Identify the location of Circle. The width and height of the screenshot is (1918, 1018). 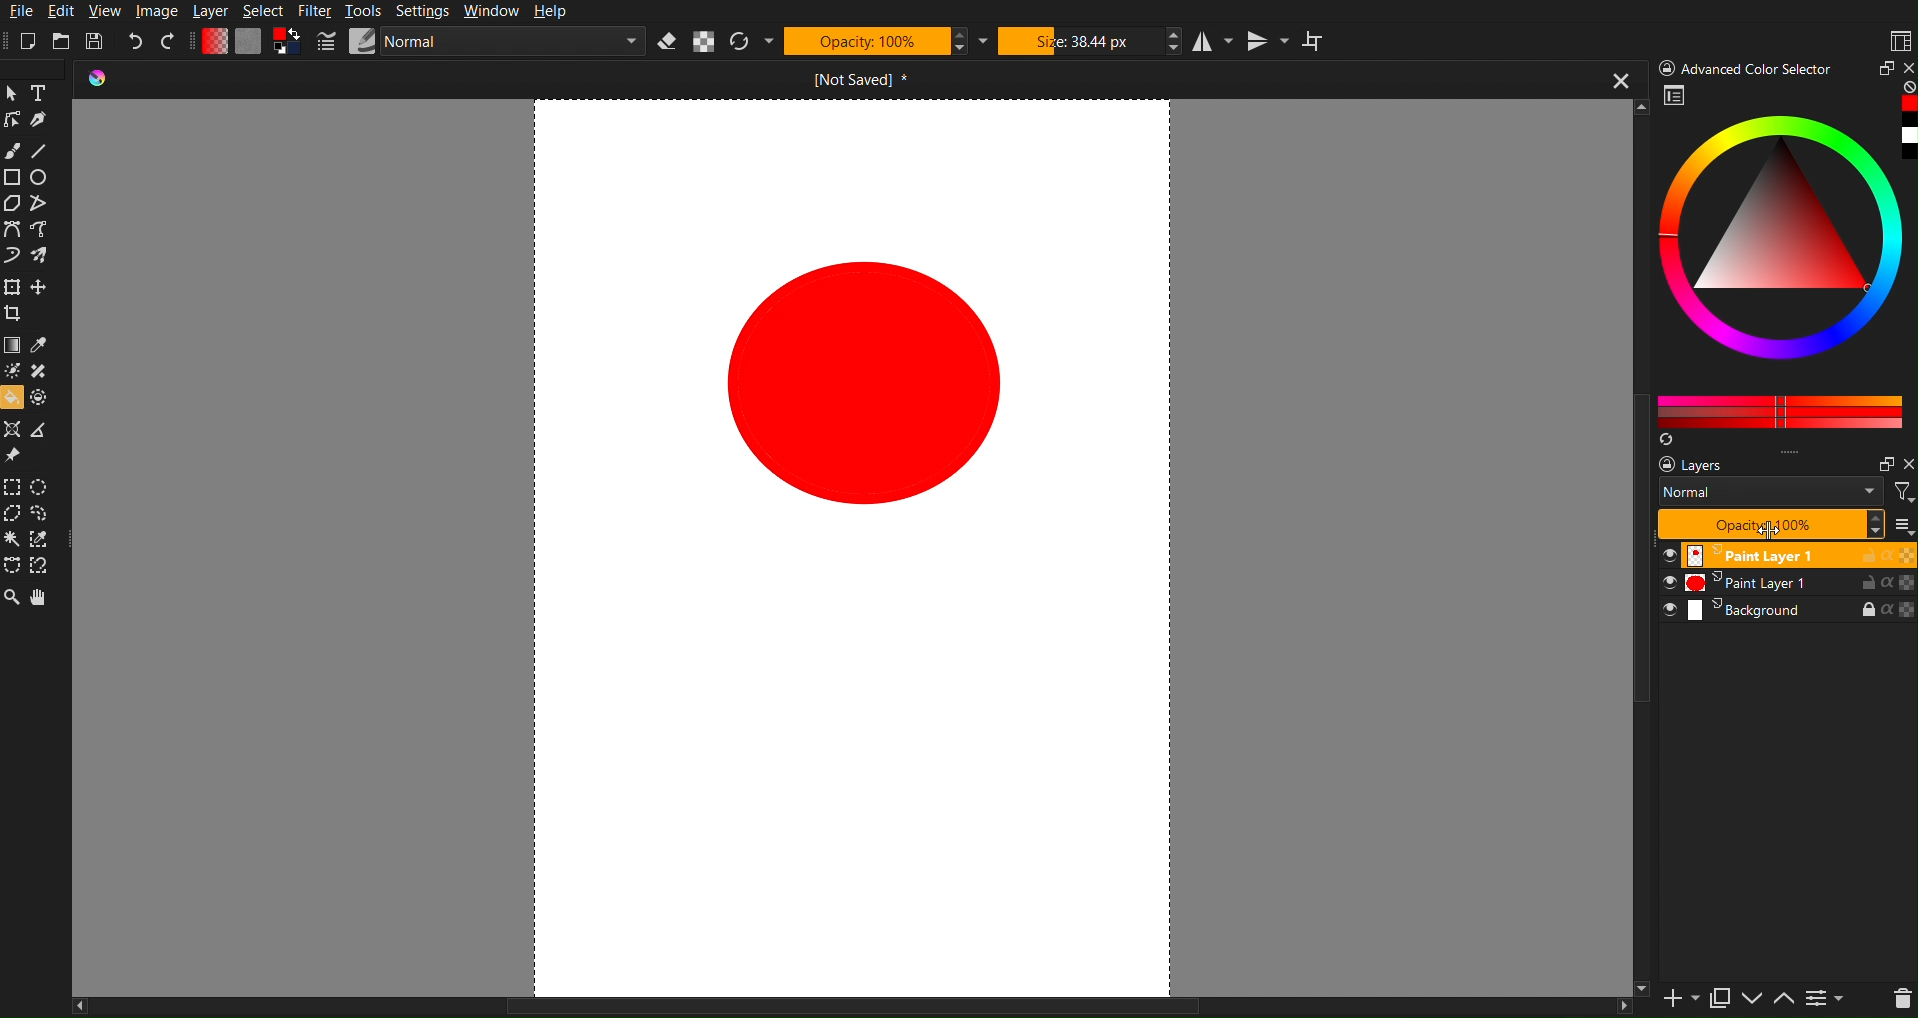
(866, 388).